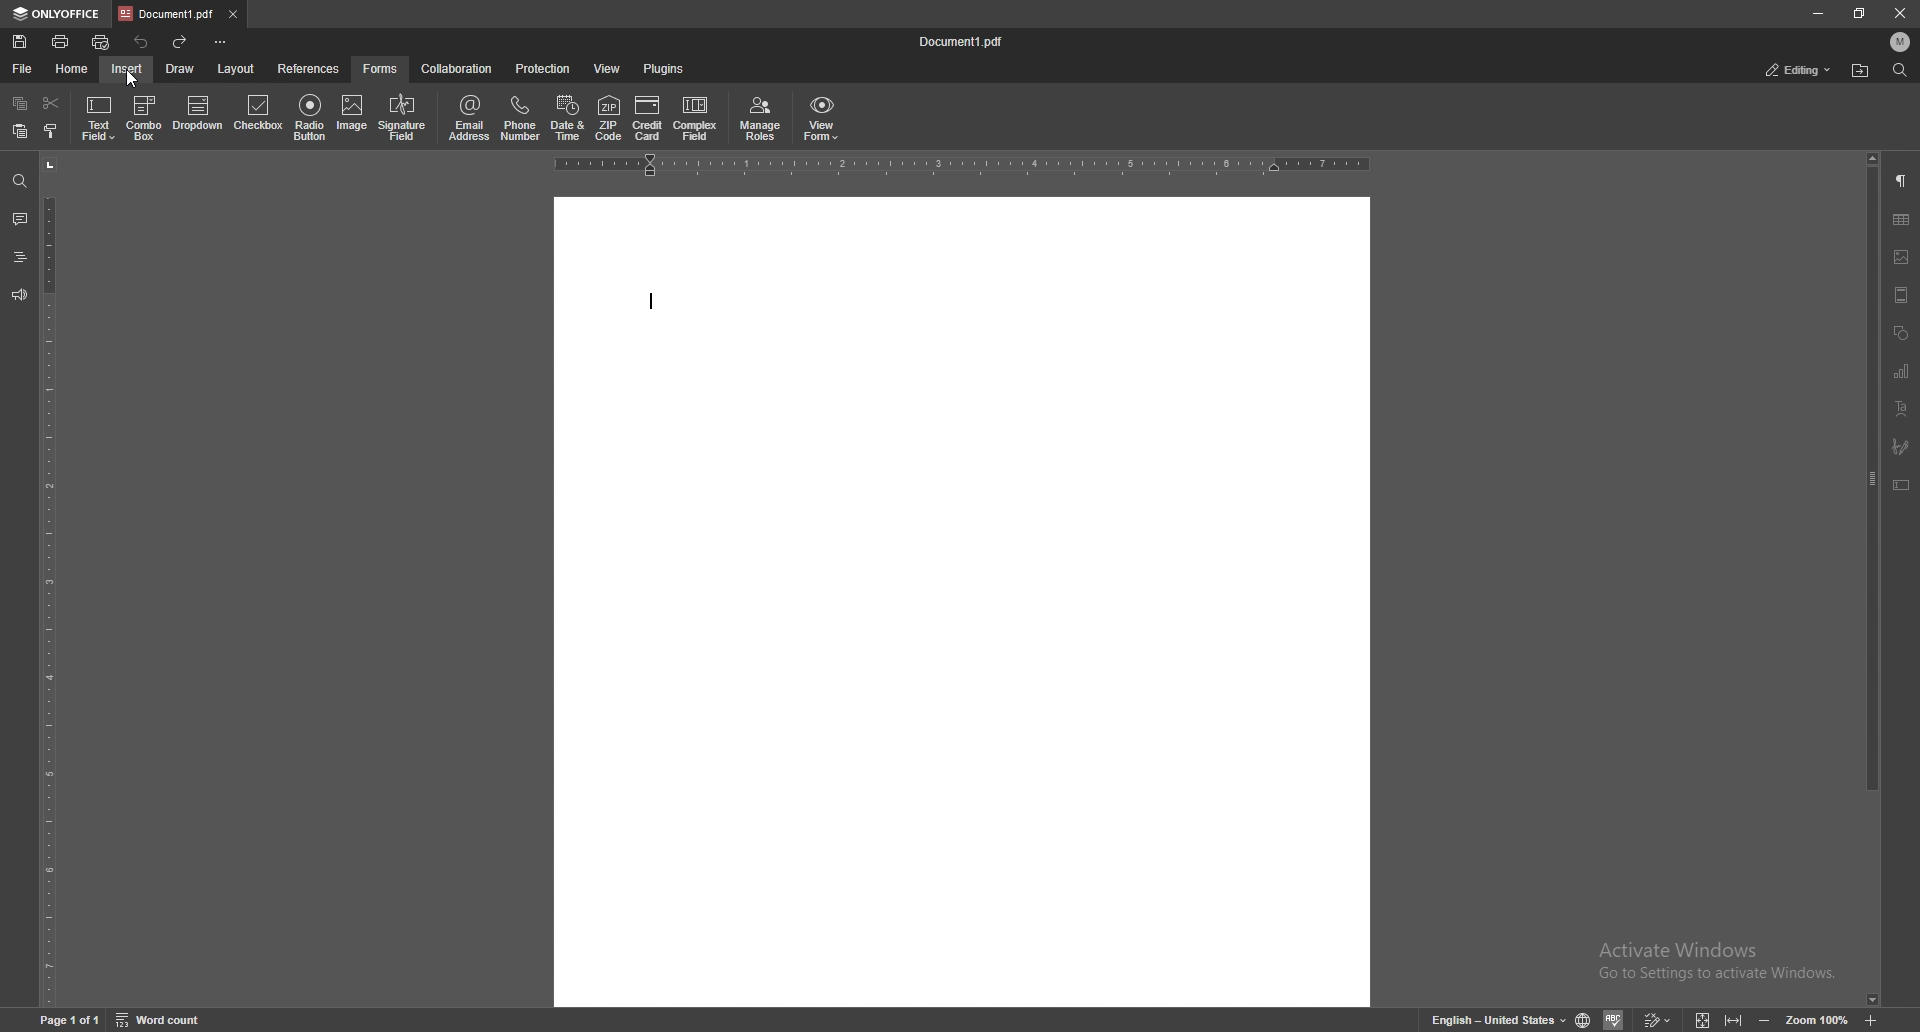  Describe the element at coordinates (568, 118) in the screenshot. I see `date and time` at that location.